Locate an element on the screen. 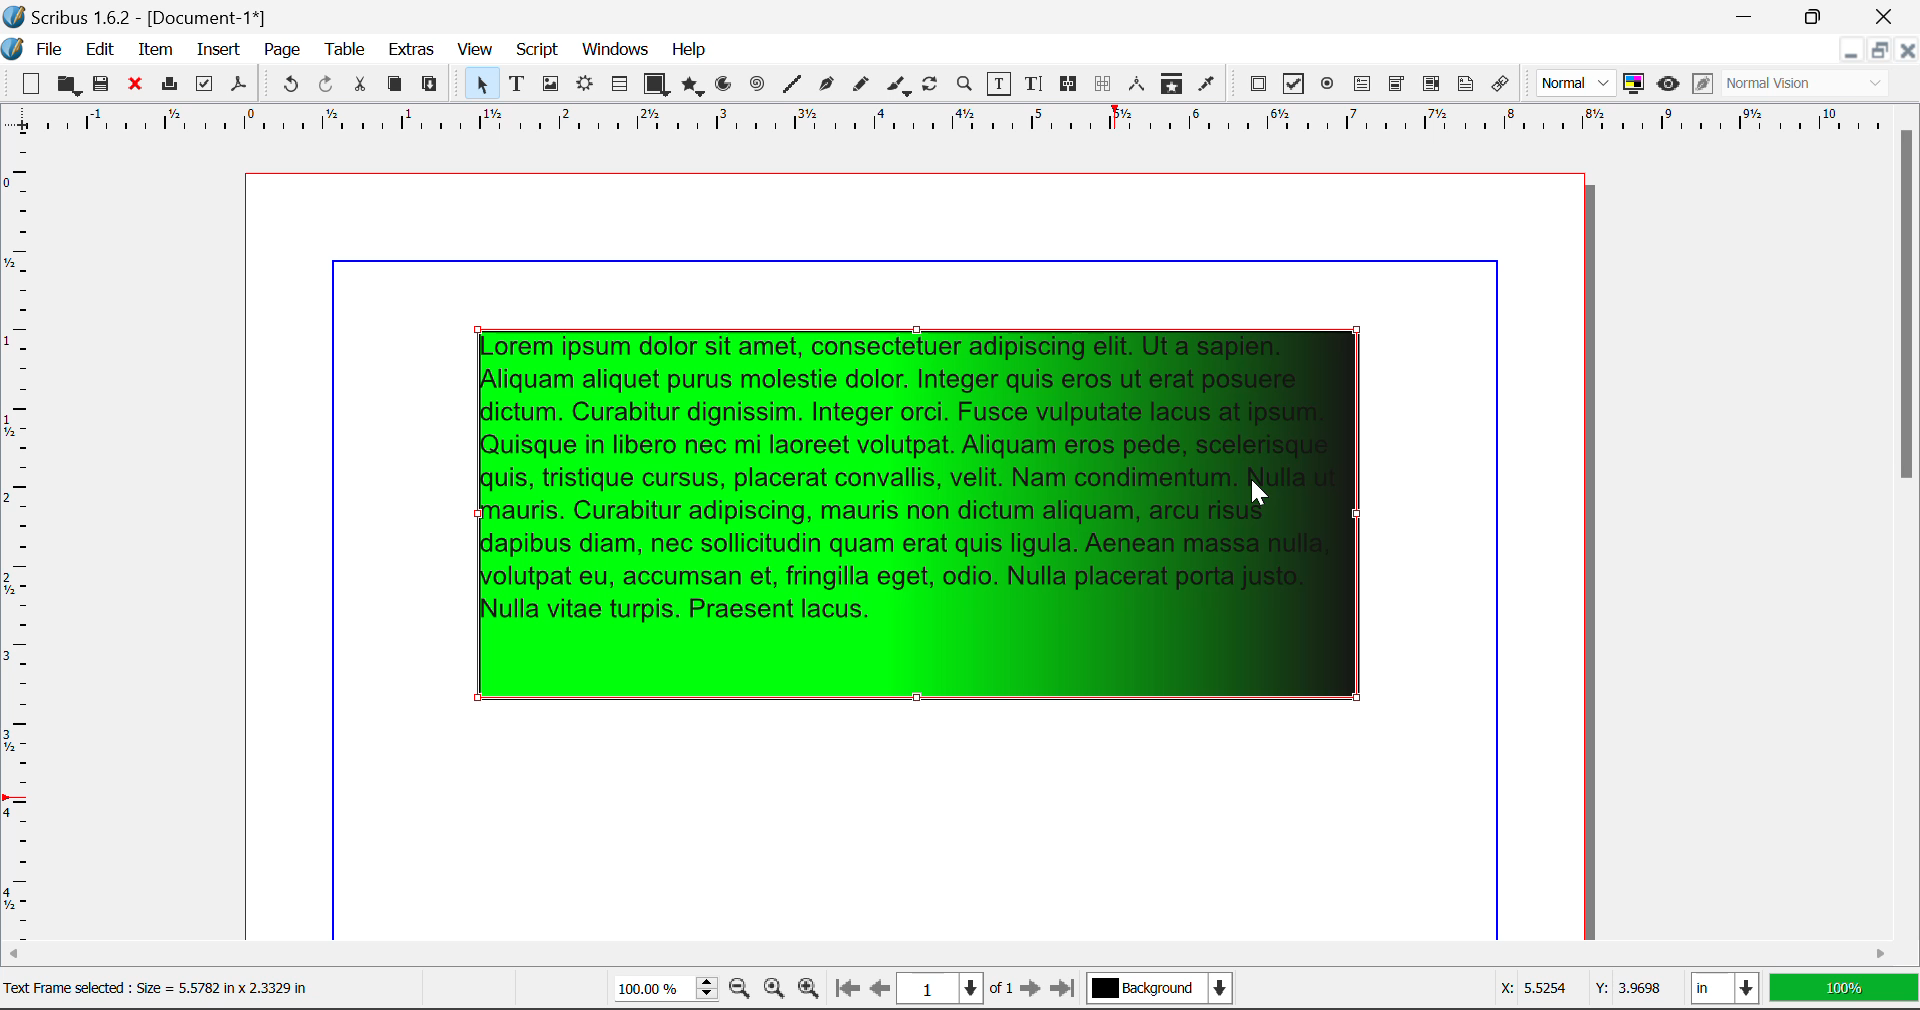 The height and width of the screenshot is (1010, 1920). Cursor Coordinates is located at coordinates (1576, 989).